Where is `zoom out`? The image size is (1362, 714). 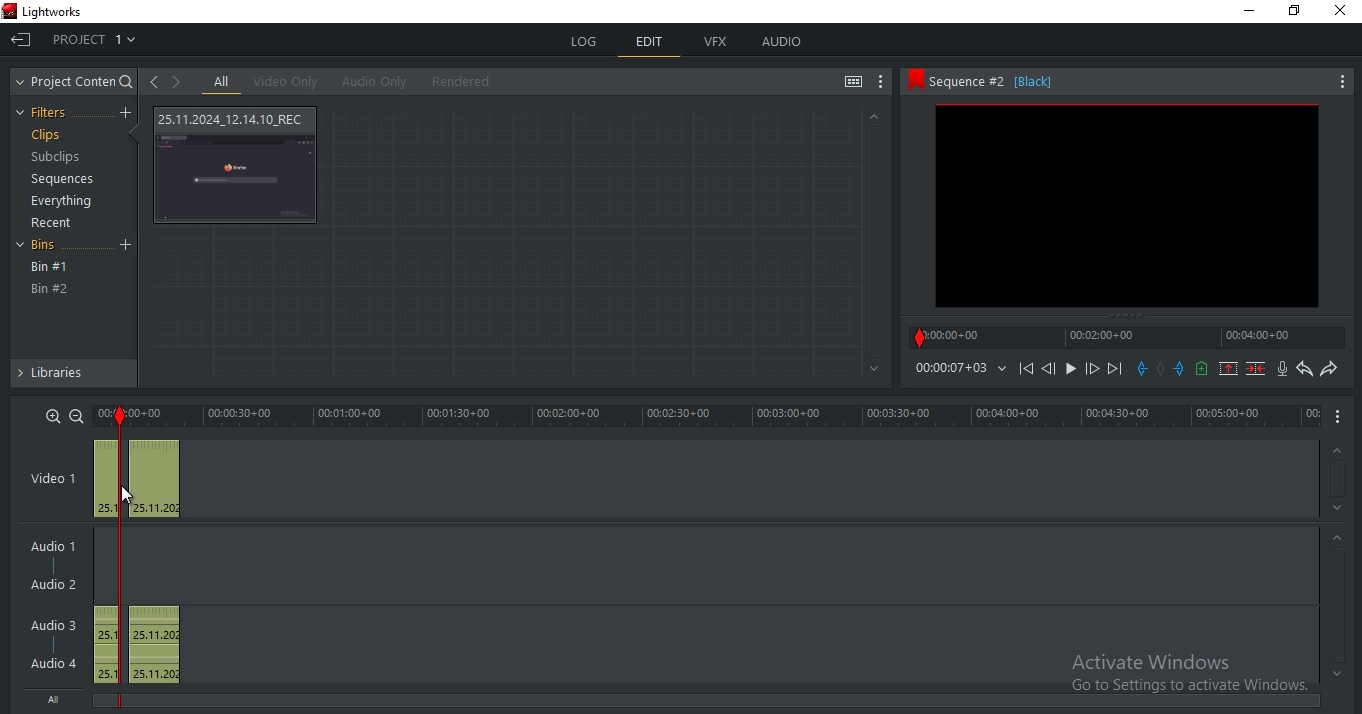 zoom out is located at coordinates (76, 415).